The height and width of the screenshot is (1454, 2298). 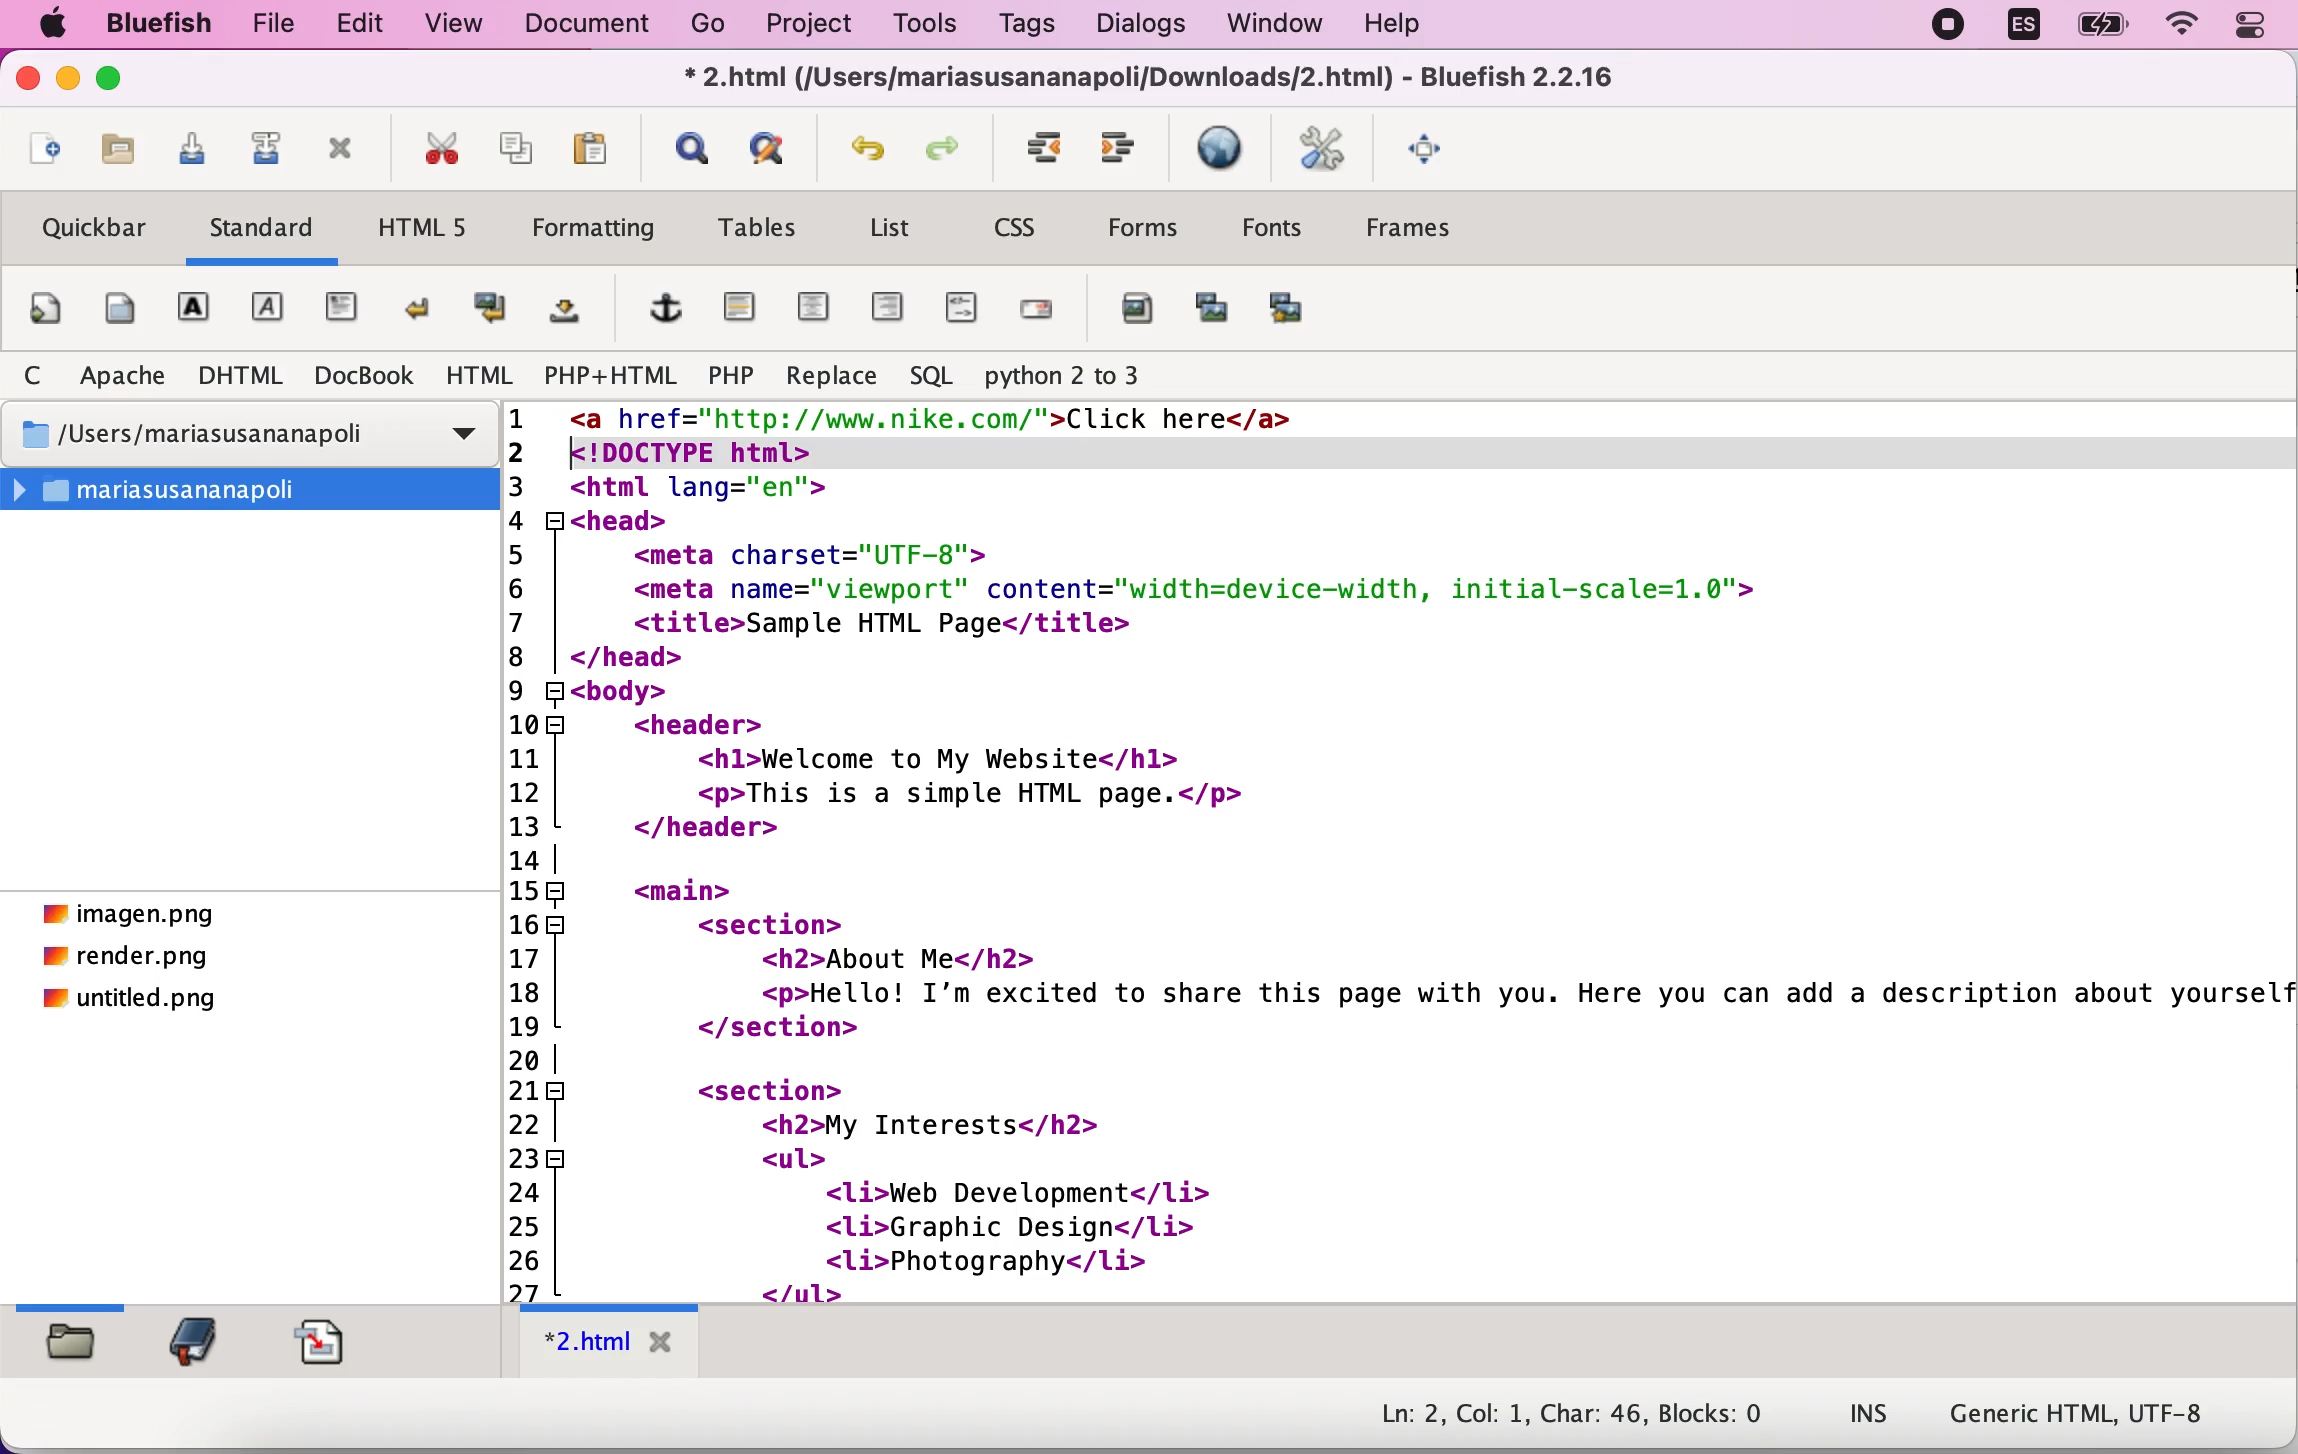 What do you see at coordinates (952, 149) in the screenshot?
I see `redo` at bounding box center [952, 149].